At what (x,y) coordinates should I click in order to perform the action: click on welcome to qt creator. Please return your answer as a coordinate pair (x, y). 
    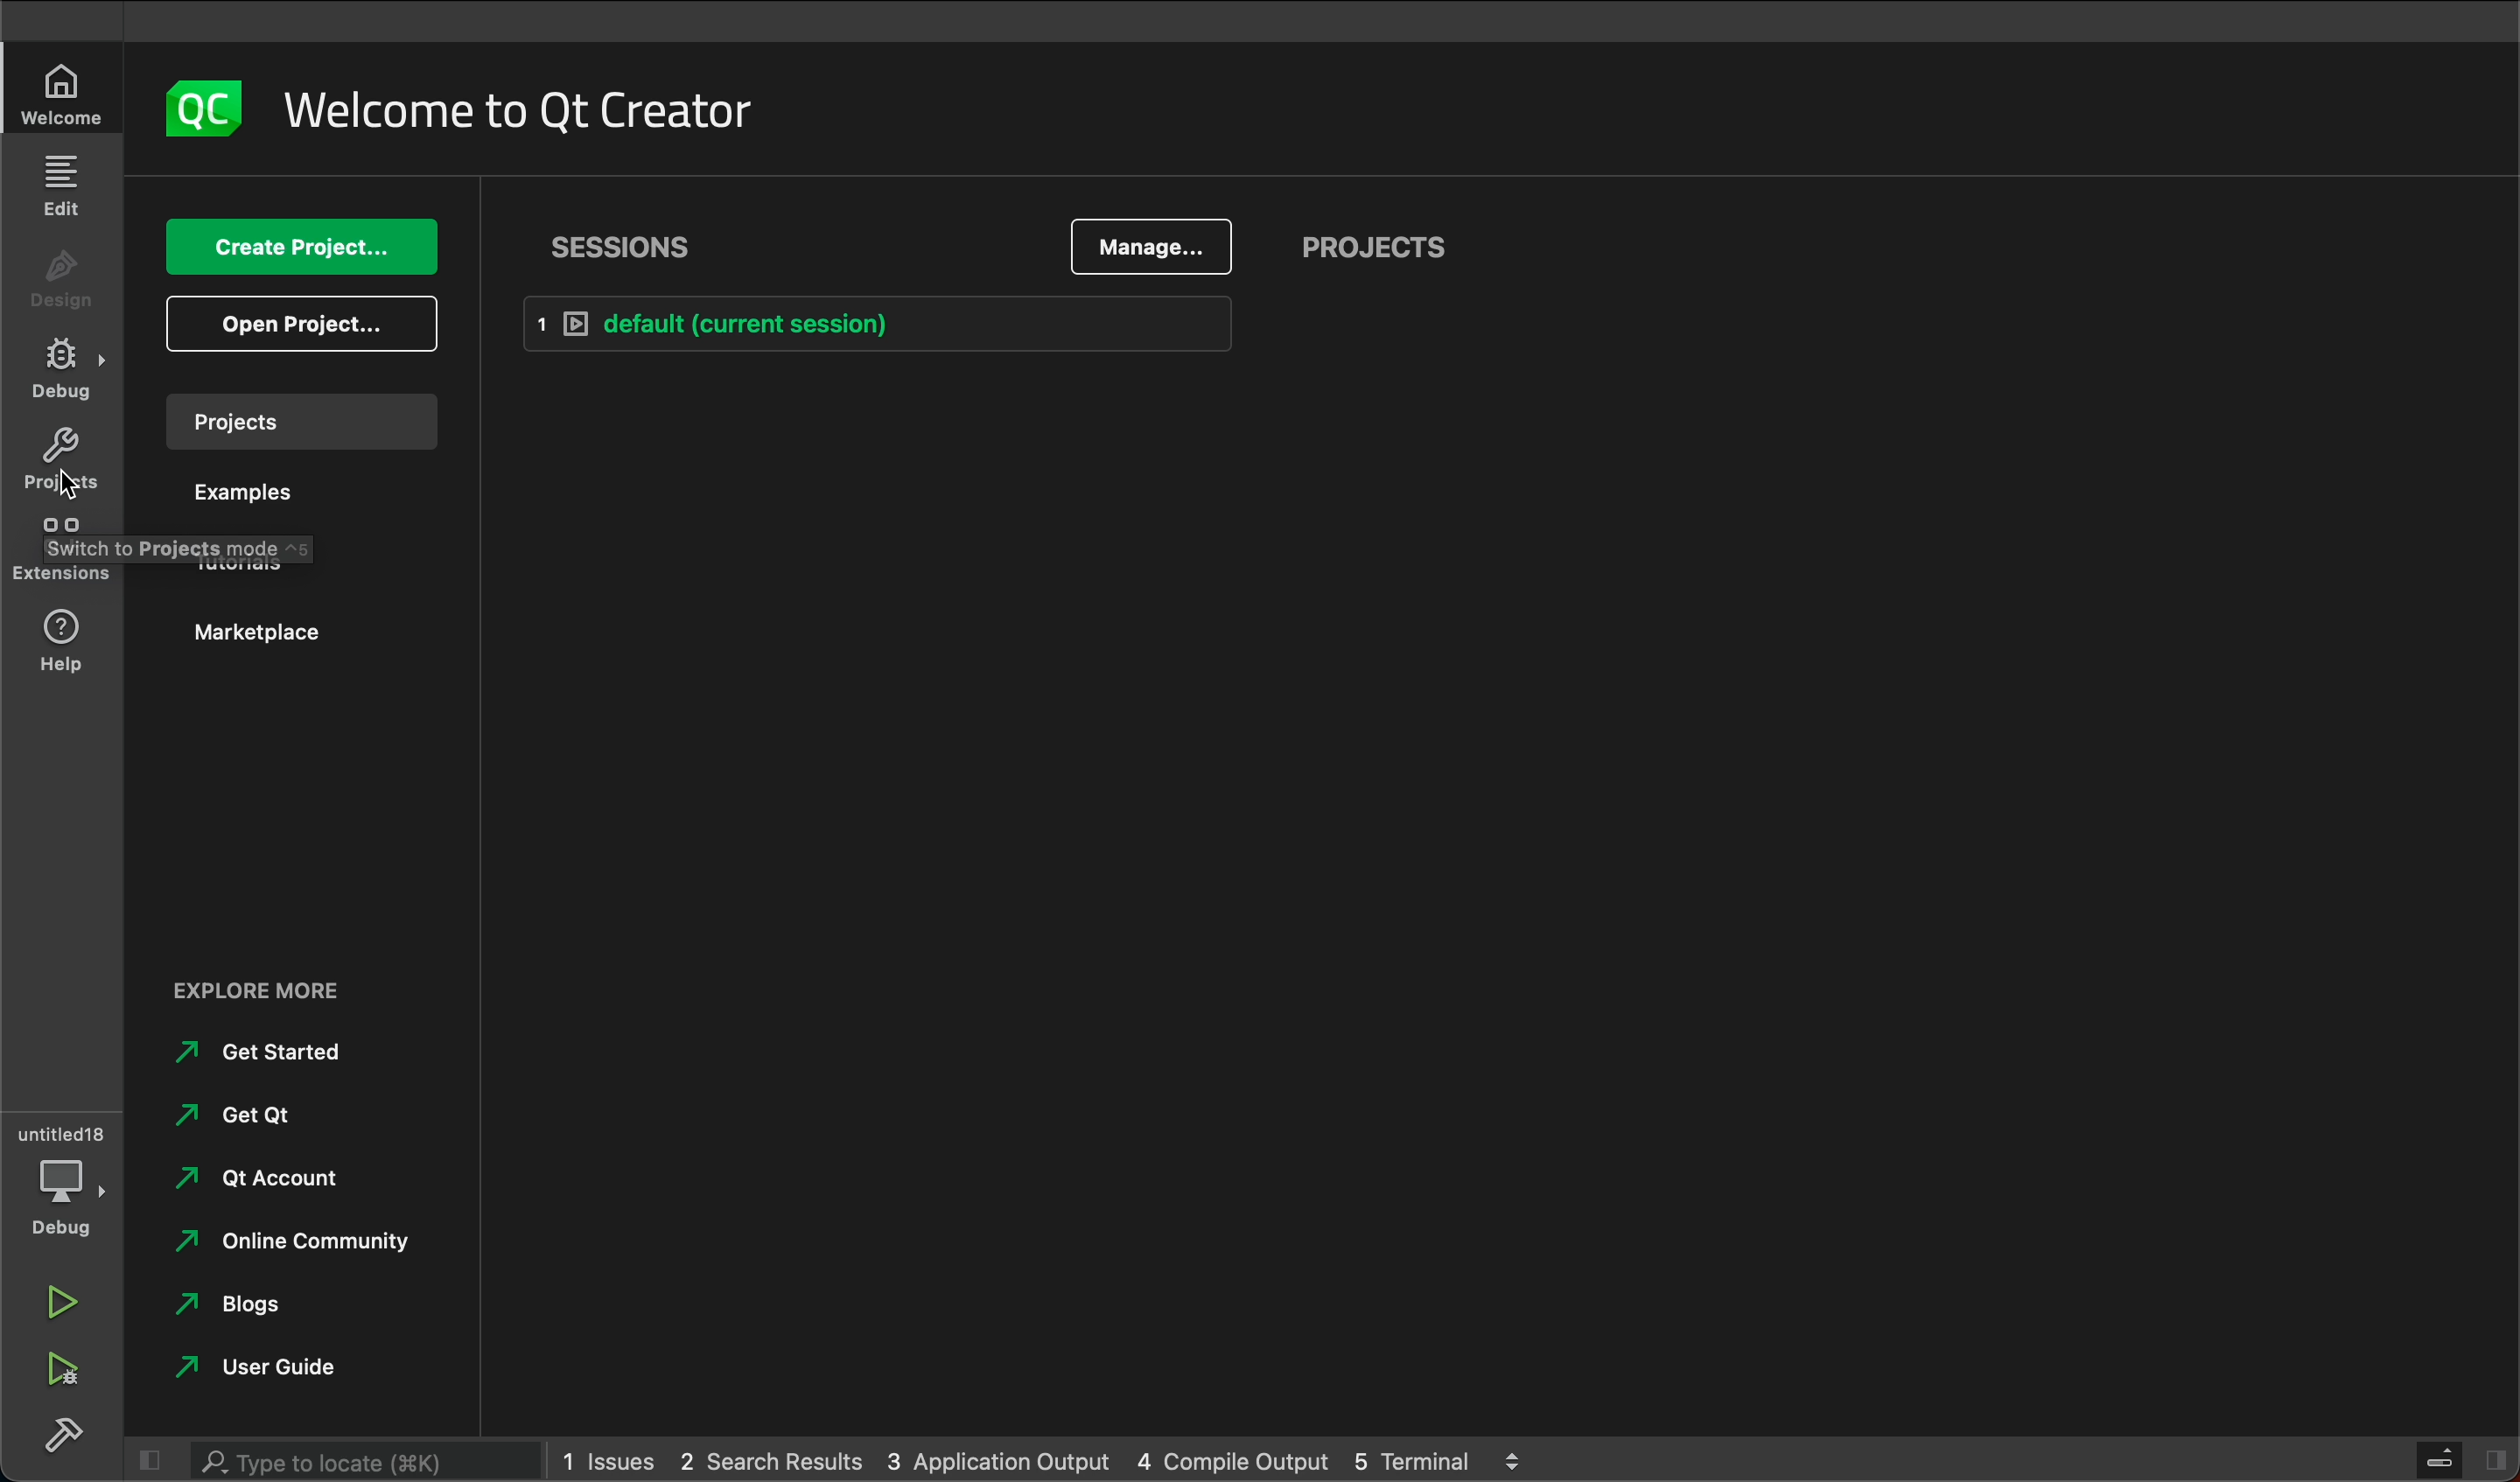
    Looking at the image, I should click on (523, 101).